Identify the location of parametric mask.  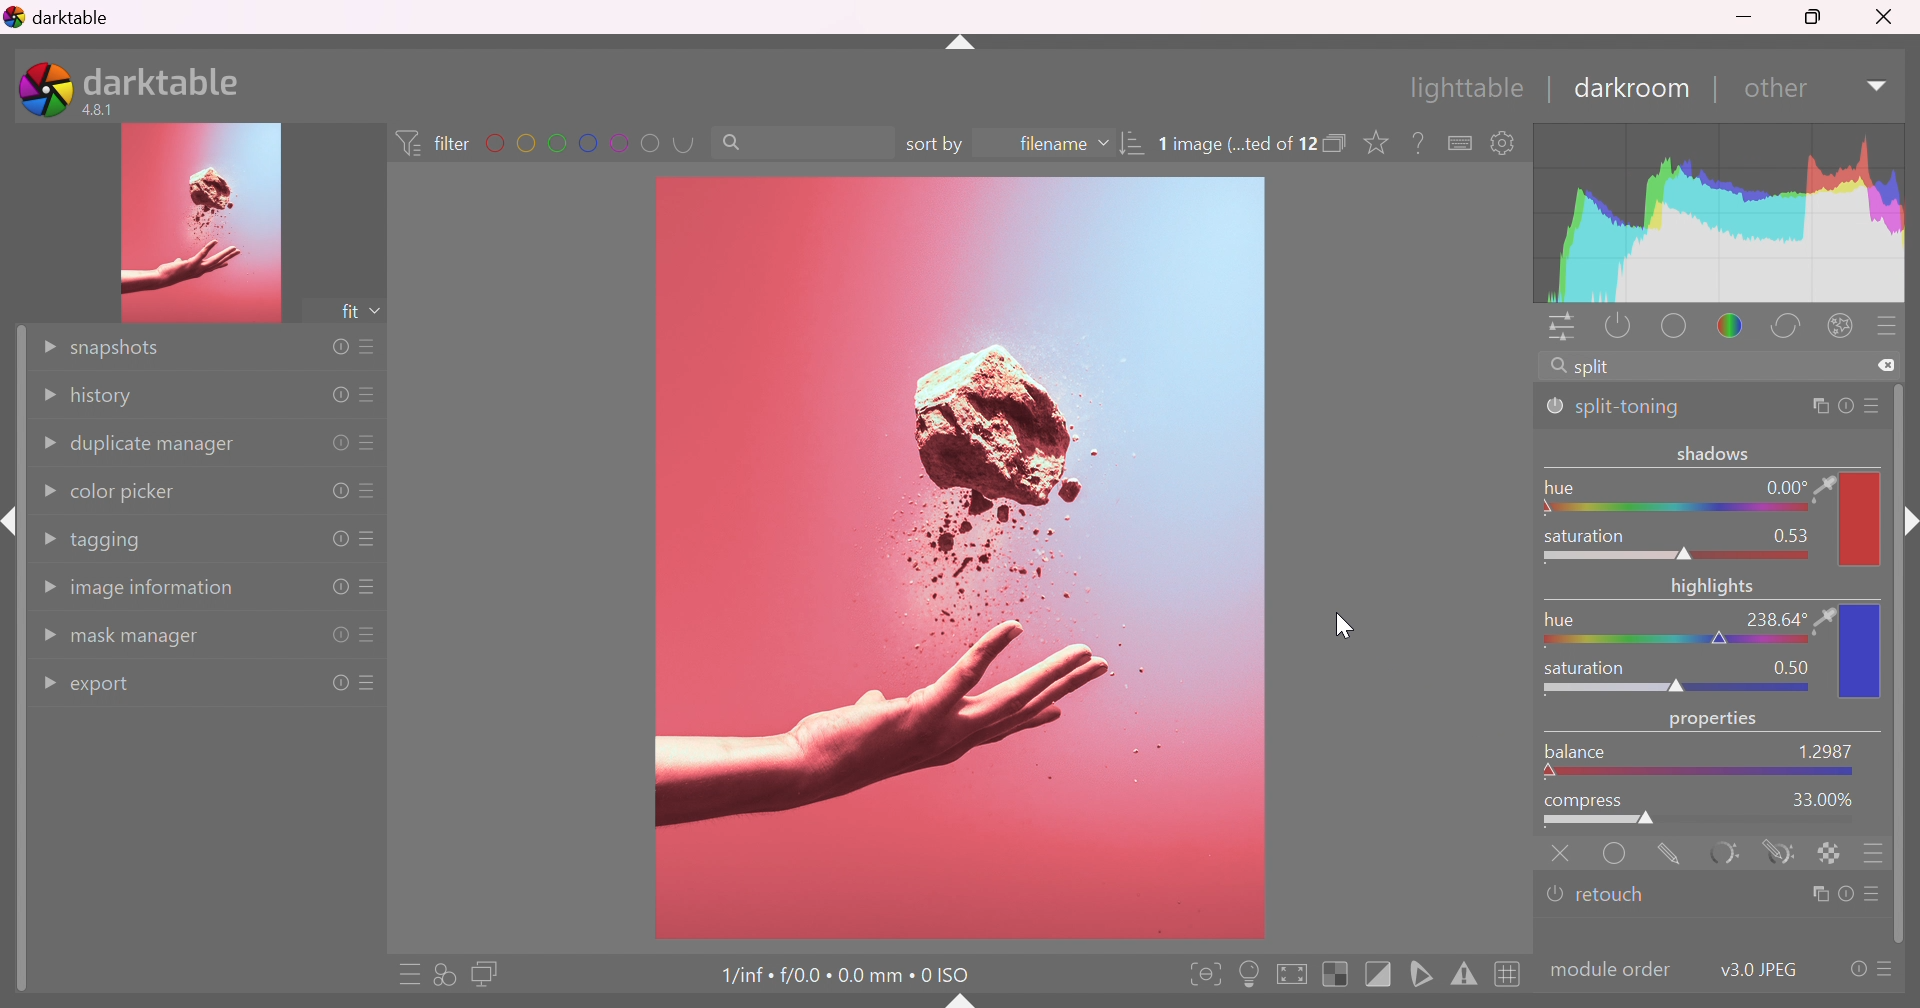
(1728, 856).